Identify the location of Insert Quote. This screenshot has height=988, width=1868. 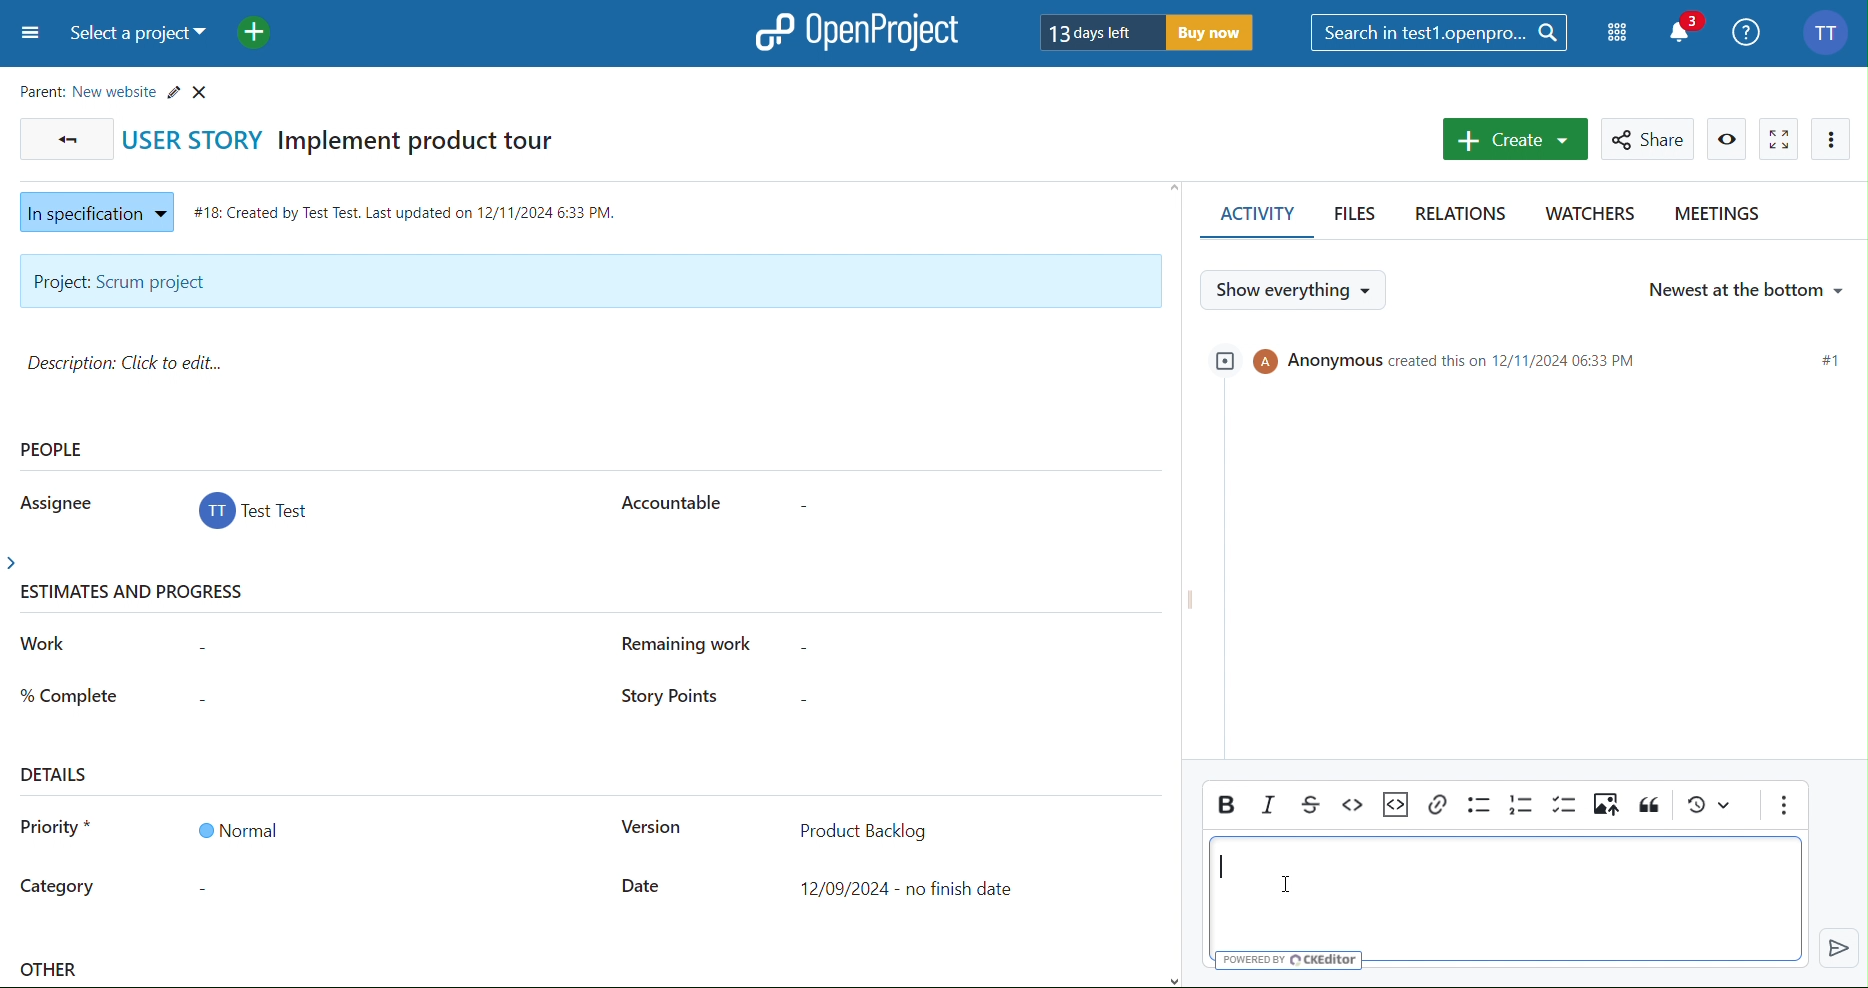
(1650, 807).